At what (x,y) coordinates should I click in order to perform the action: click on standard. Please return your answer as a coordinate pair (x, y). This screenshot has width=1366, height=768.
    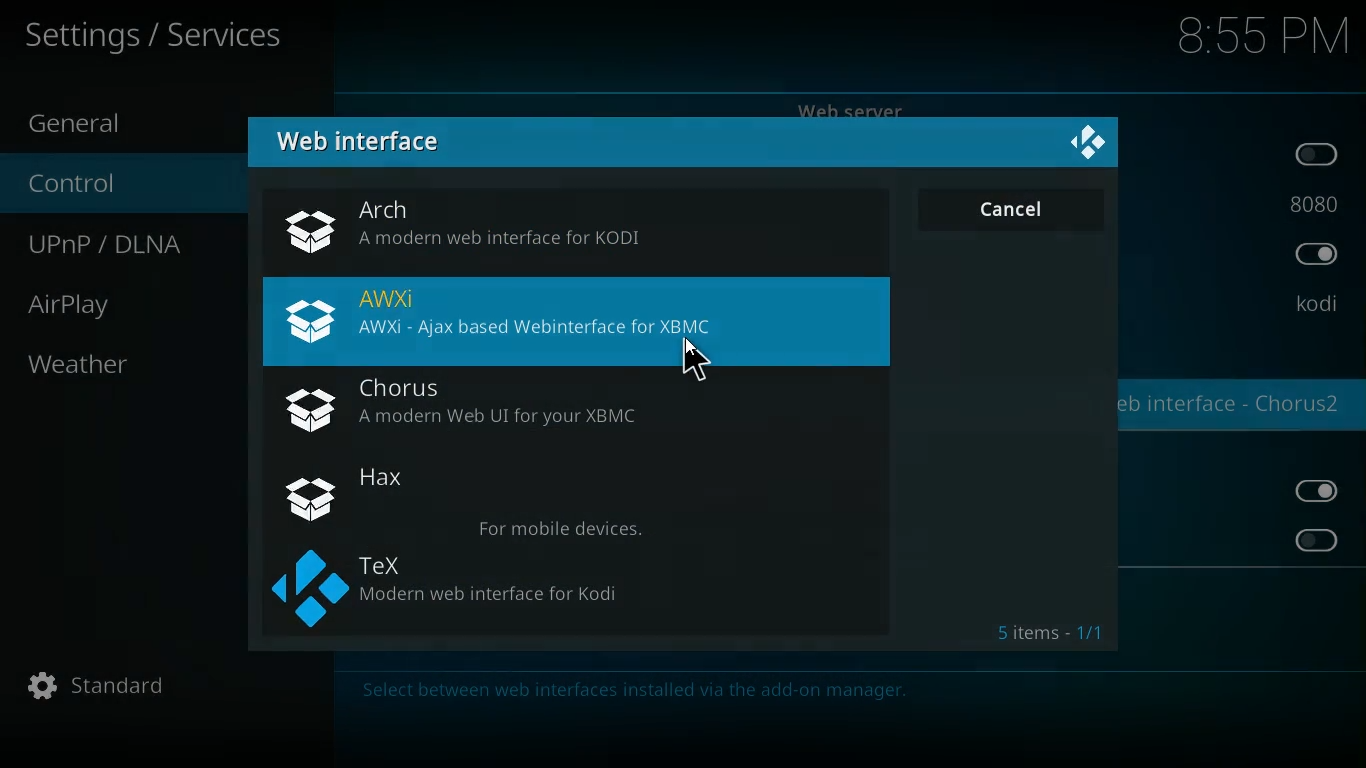
    Looking at the image, I should click on (107, 687).